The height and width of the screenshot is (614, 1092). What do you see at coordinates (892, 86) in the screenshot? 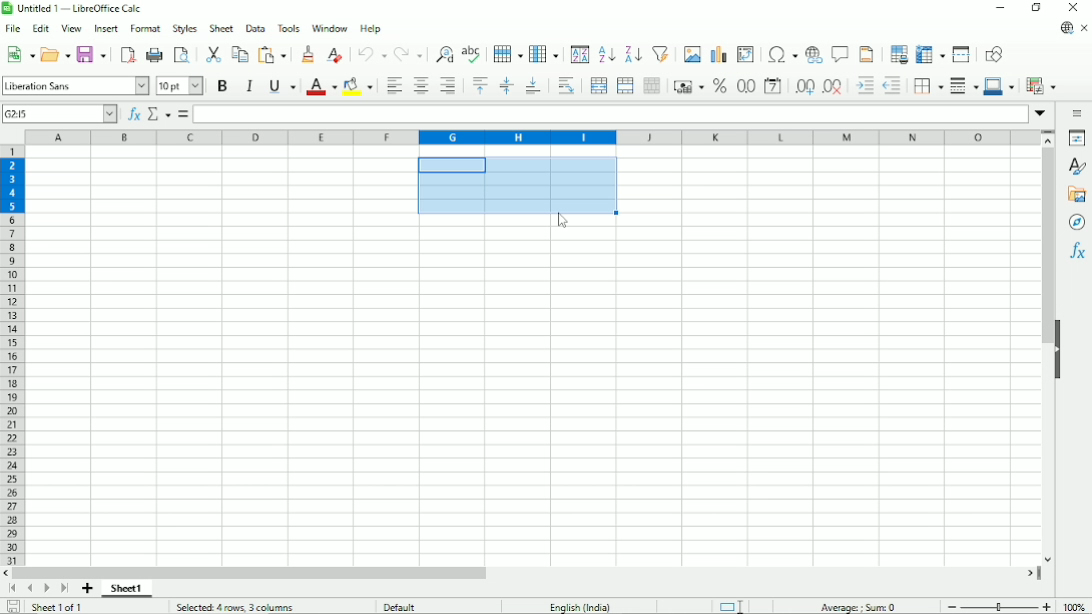
I see `Decrease indent` at bounding box center [892, 86].